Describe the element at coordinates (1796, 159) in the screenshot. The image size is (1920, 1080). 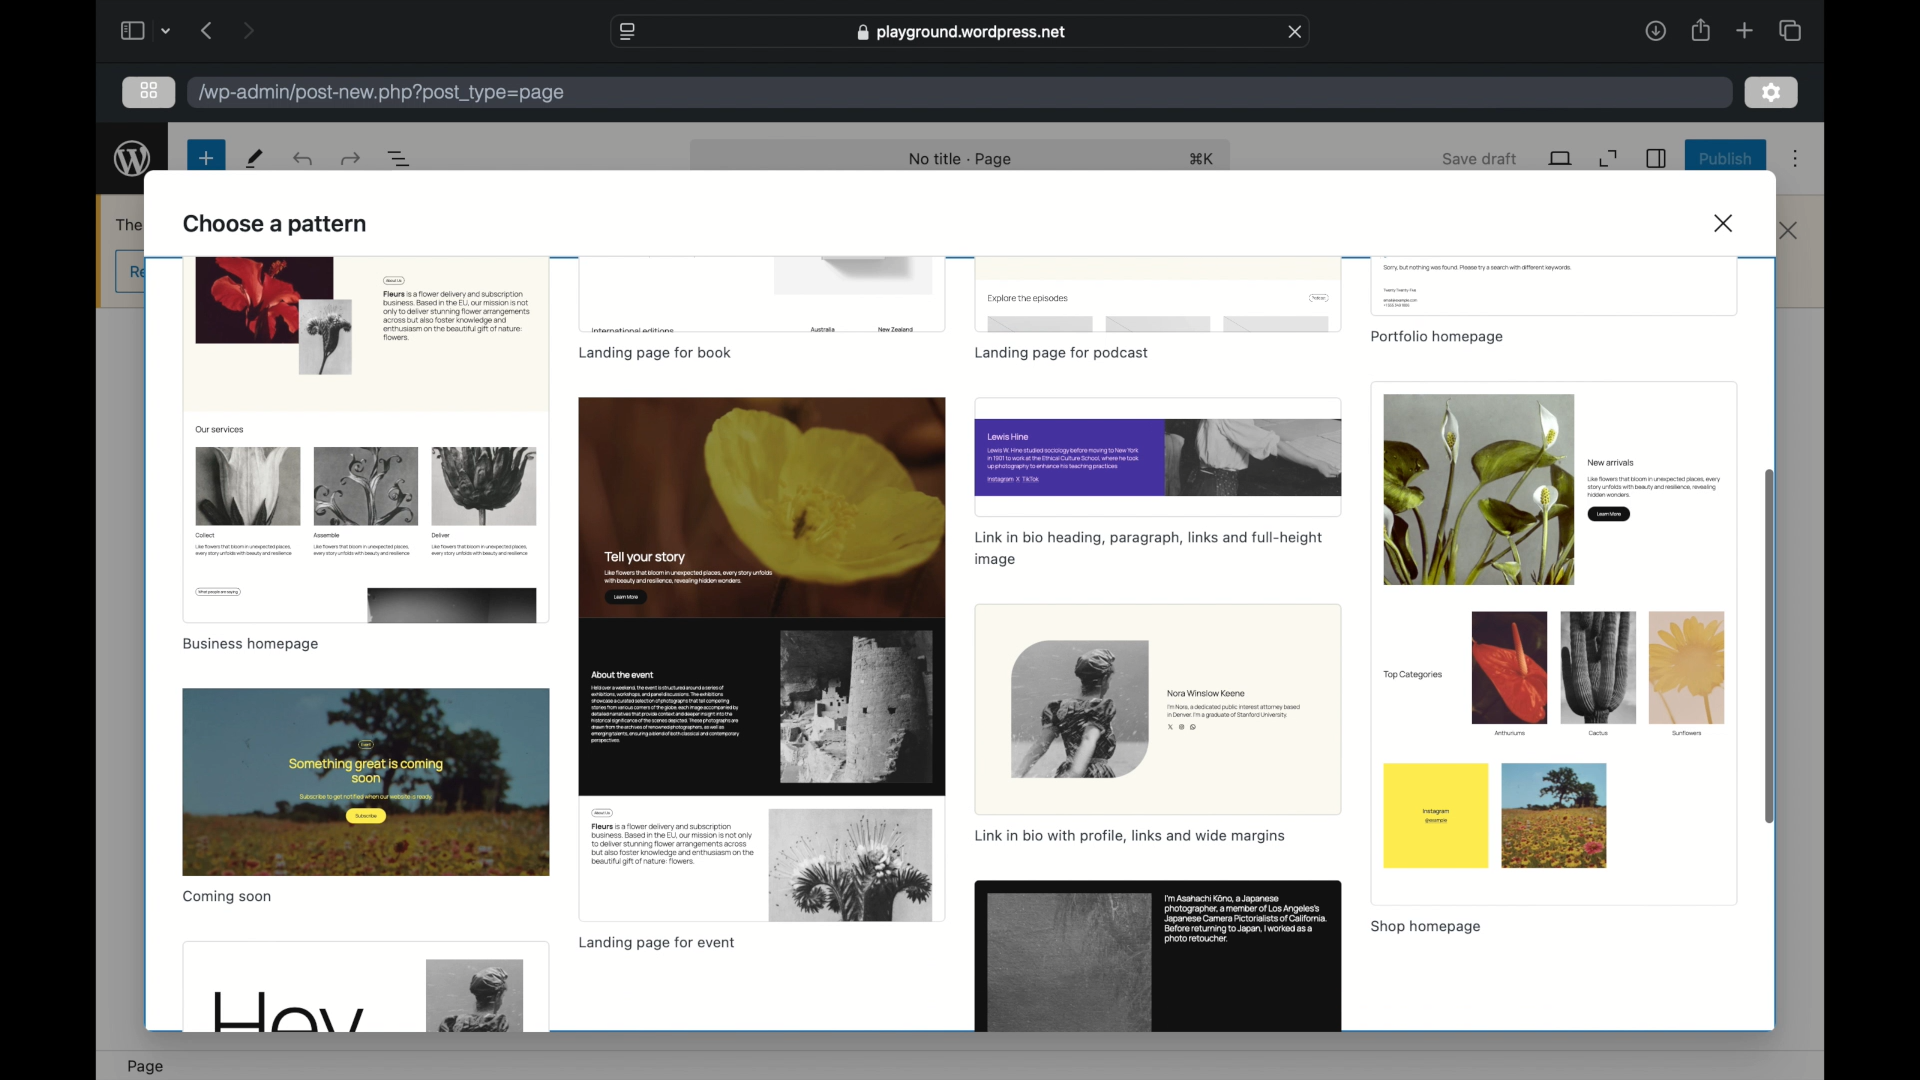
I see `more options` at that location.